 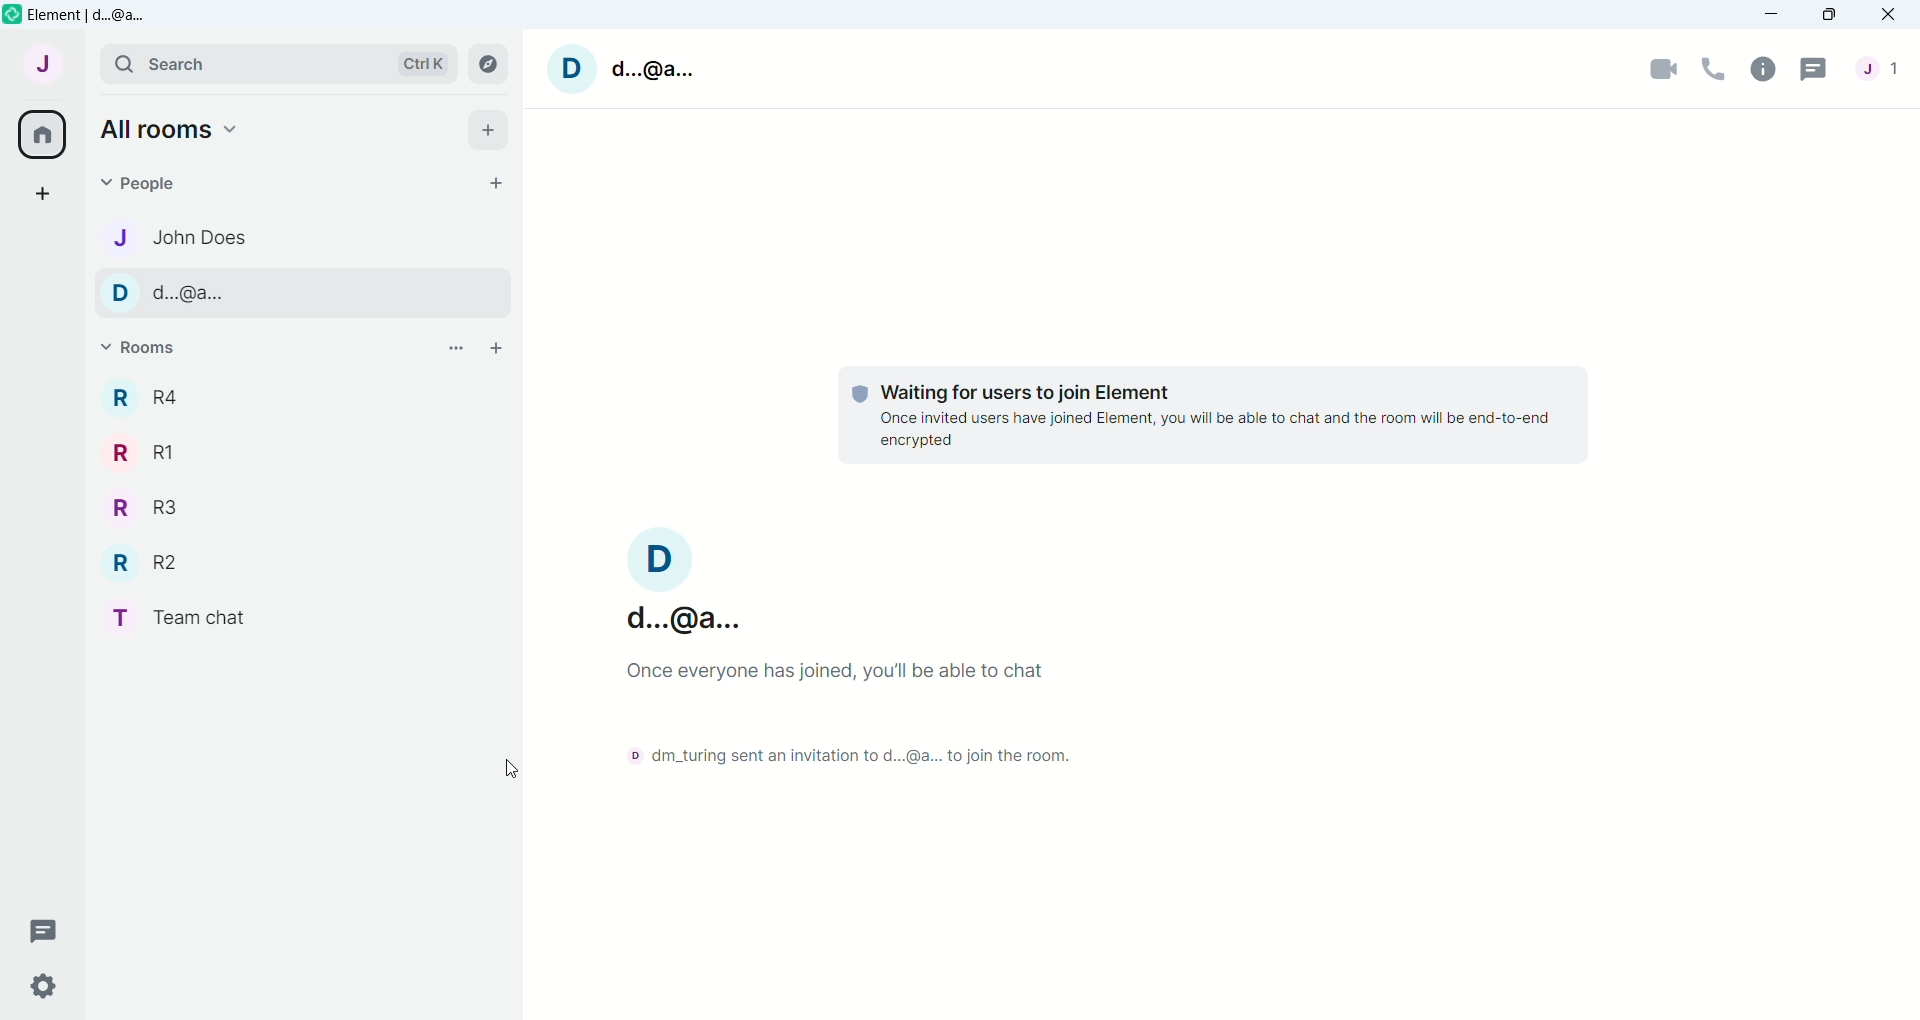 What do you see at coordinates (149, 451) in the screenshot?
I see `Room R1` at bounding box center [149, 451].